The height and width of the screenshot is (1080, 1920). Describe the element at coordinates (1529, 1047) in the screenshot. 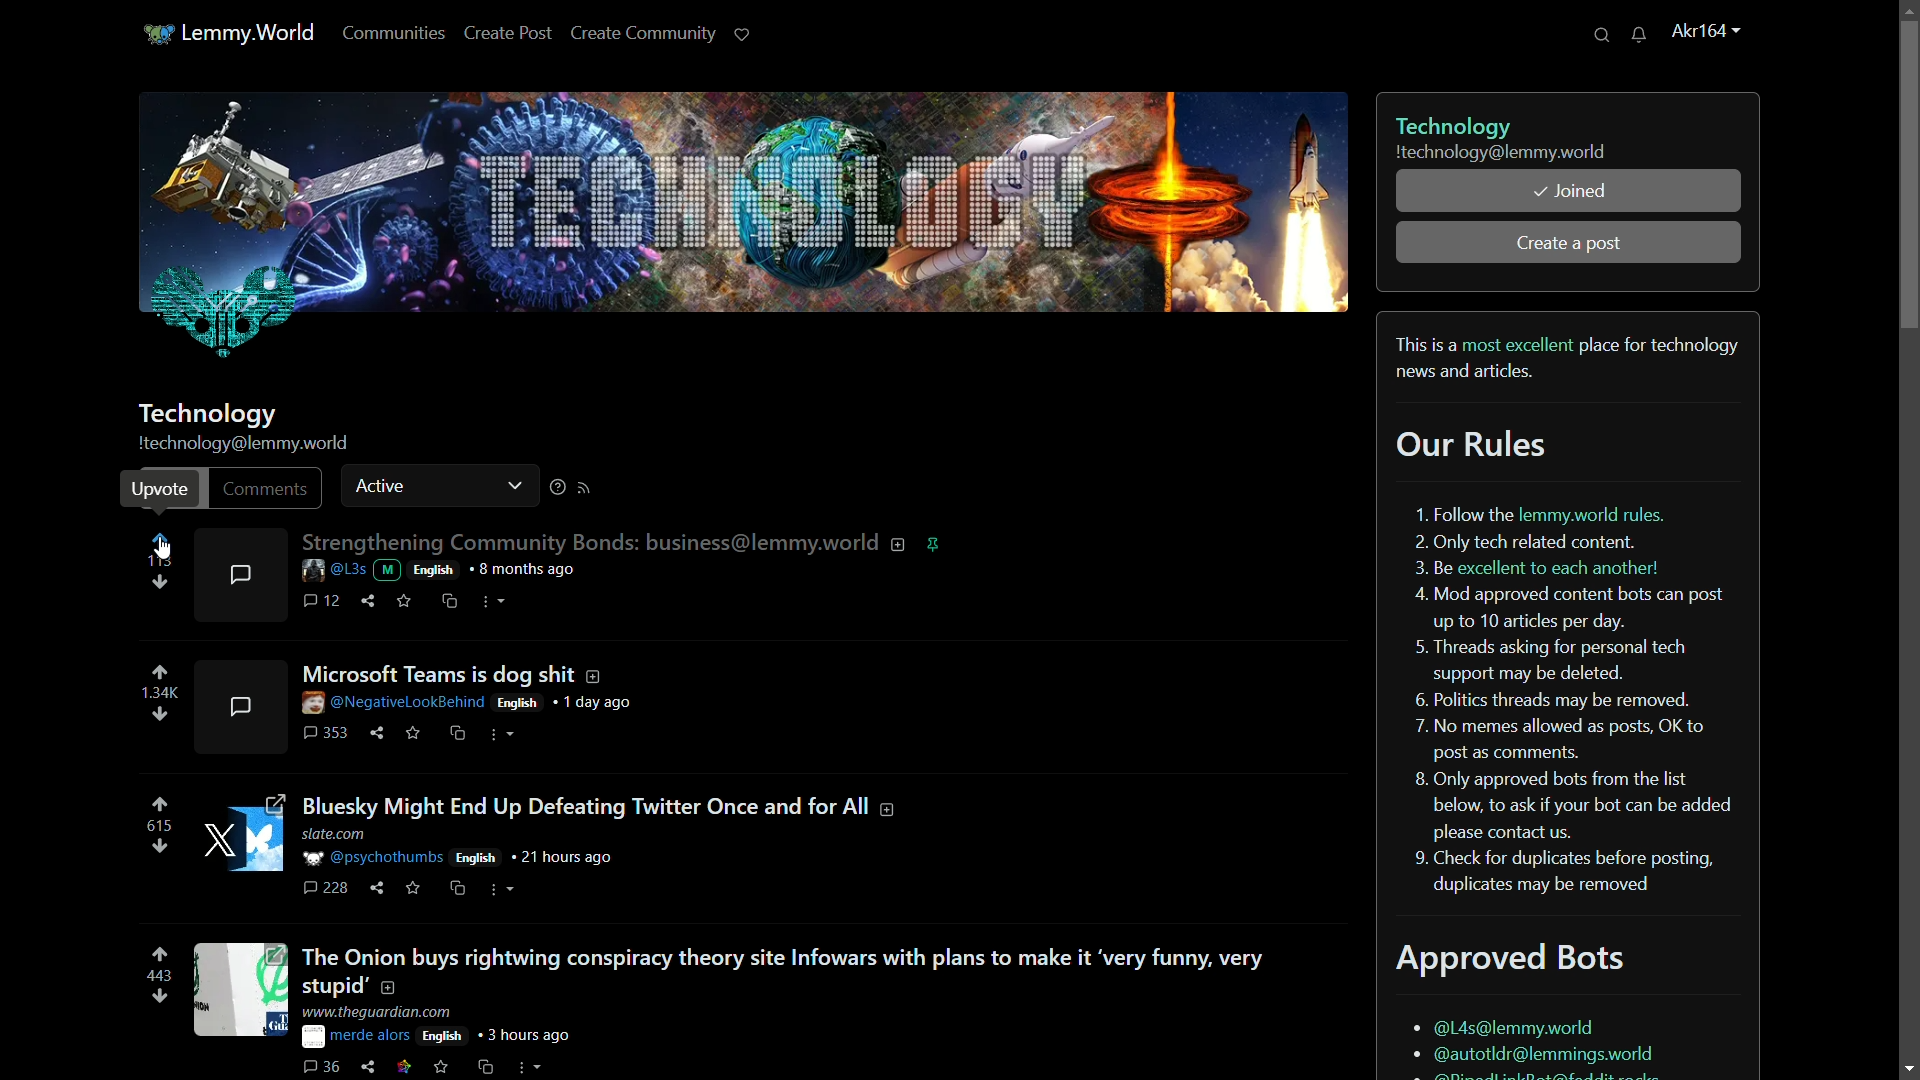

I see `bots` at that location.